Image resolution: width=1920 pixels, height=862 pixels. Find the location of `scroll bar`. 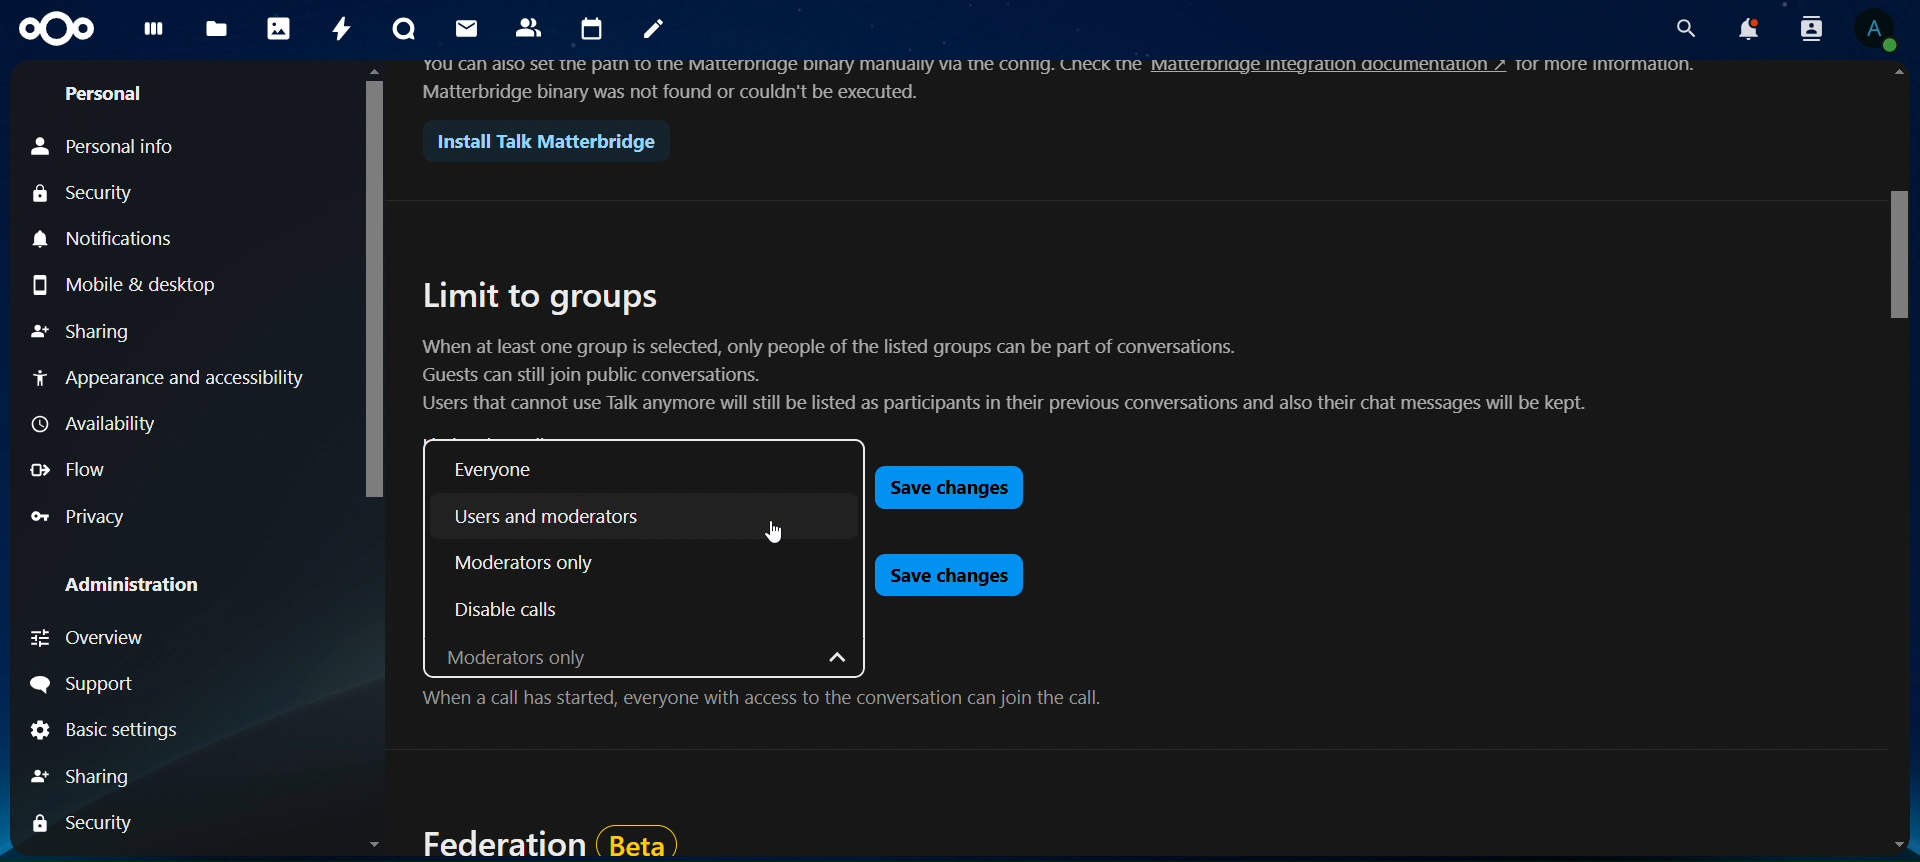

scroll bar is located at coordinates (376, 466).